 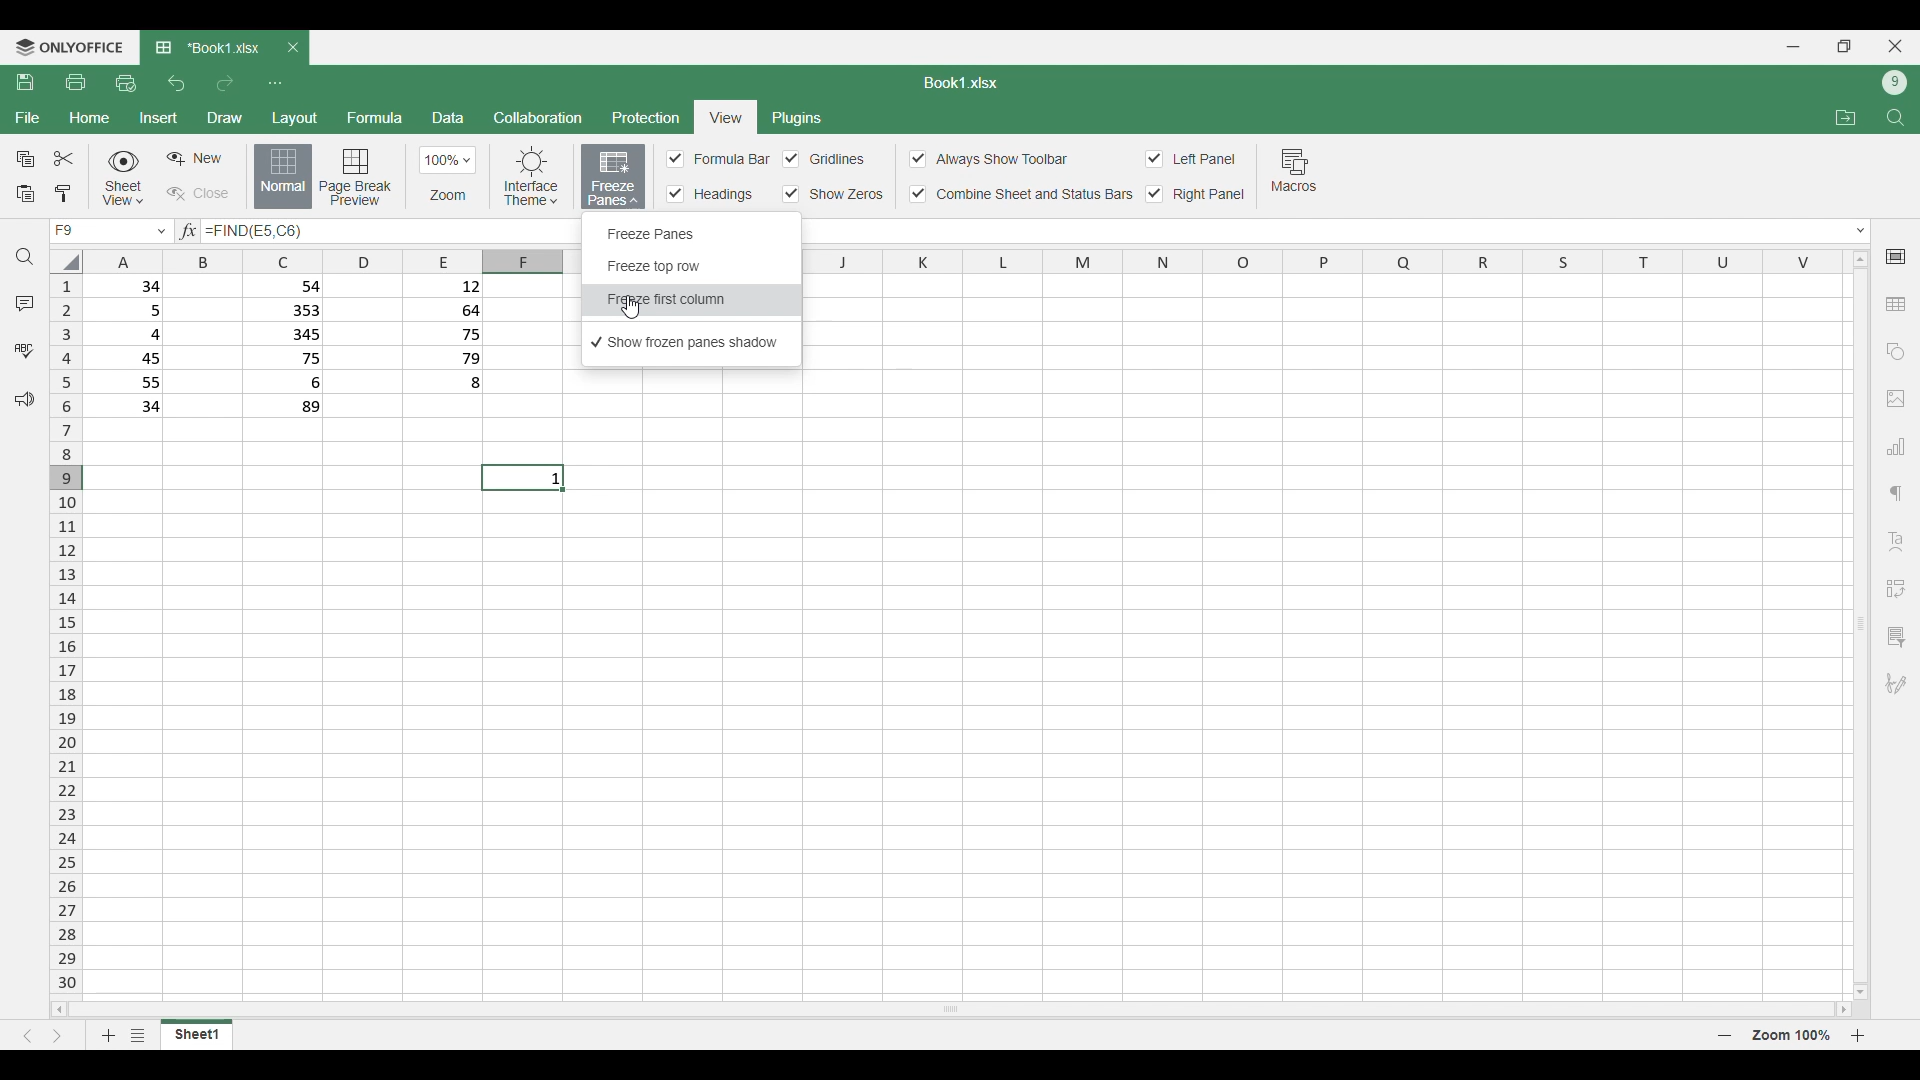 I want to click on Combine sheet and status bar toggle, so click(x=1020, y=194).